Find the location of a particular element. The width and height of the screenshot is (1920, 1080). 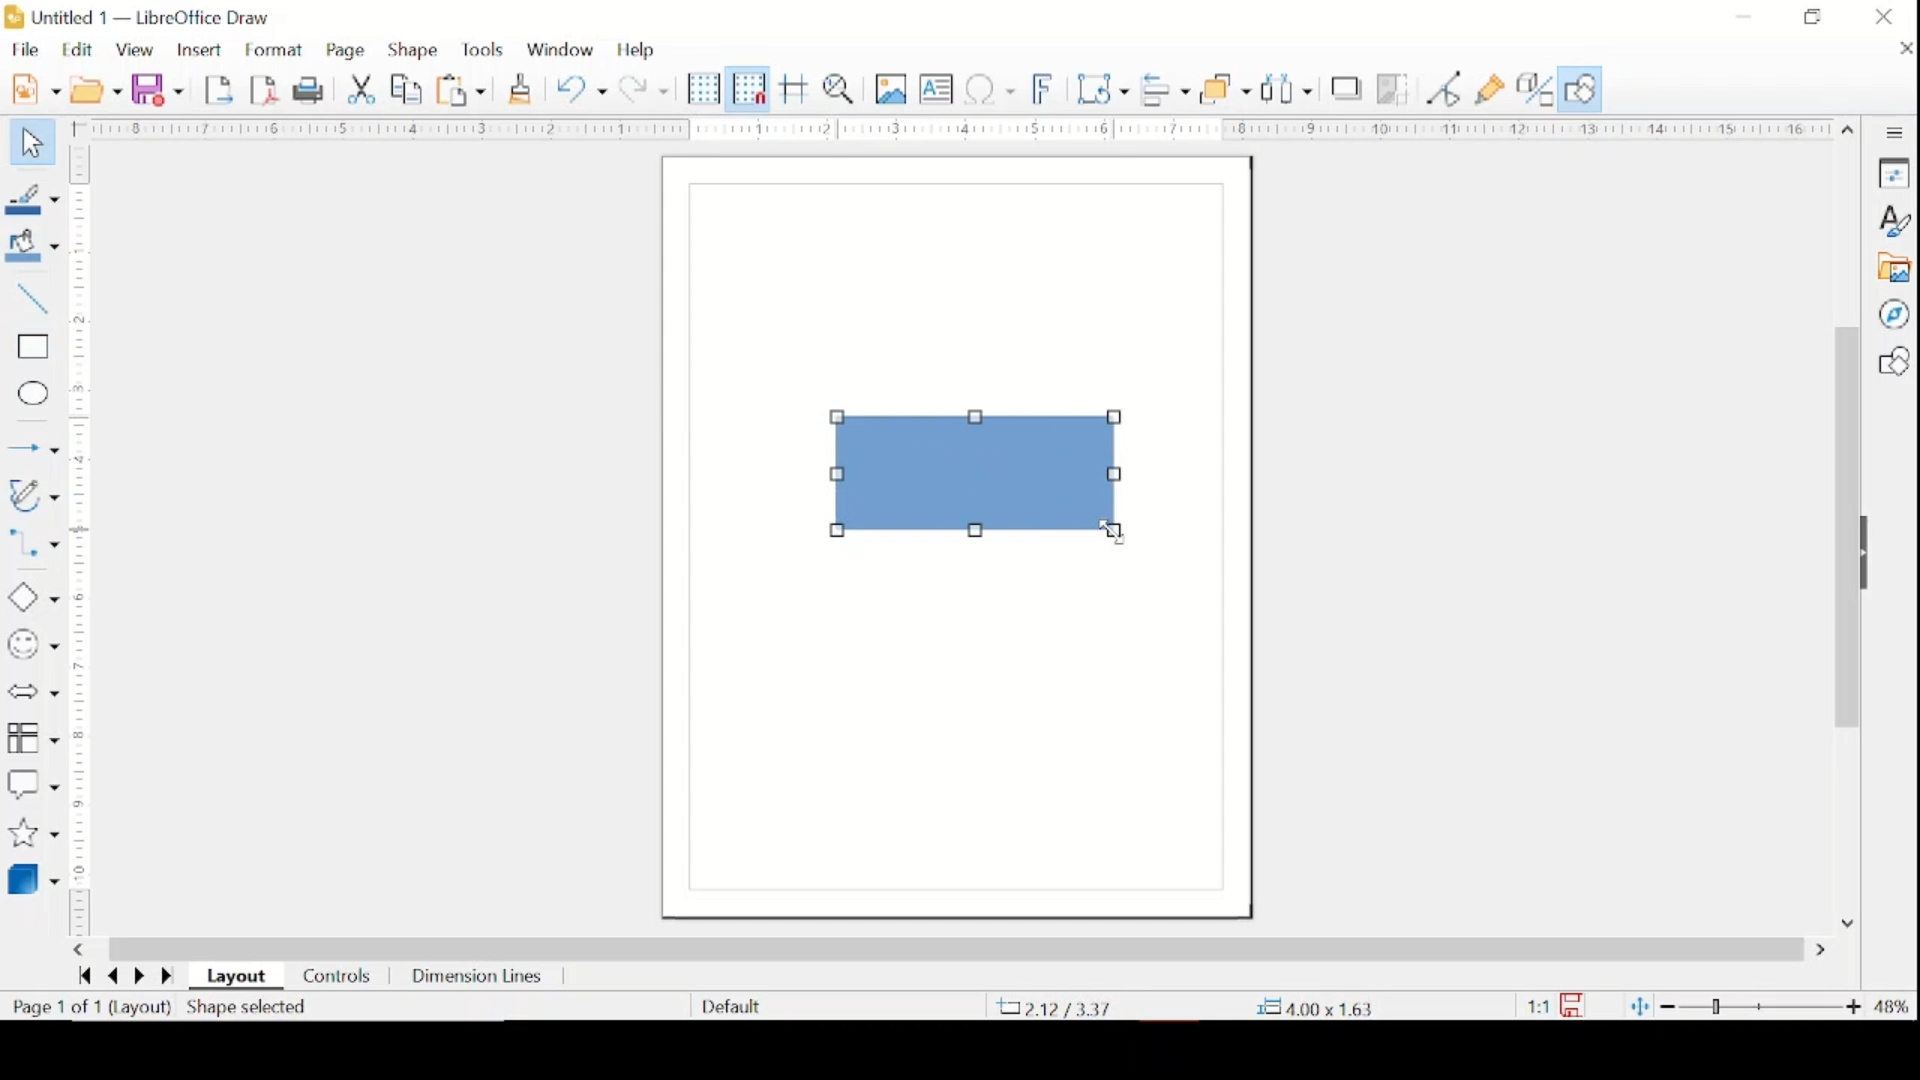

controls is located at coordinates (338, 978).